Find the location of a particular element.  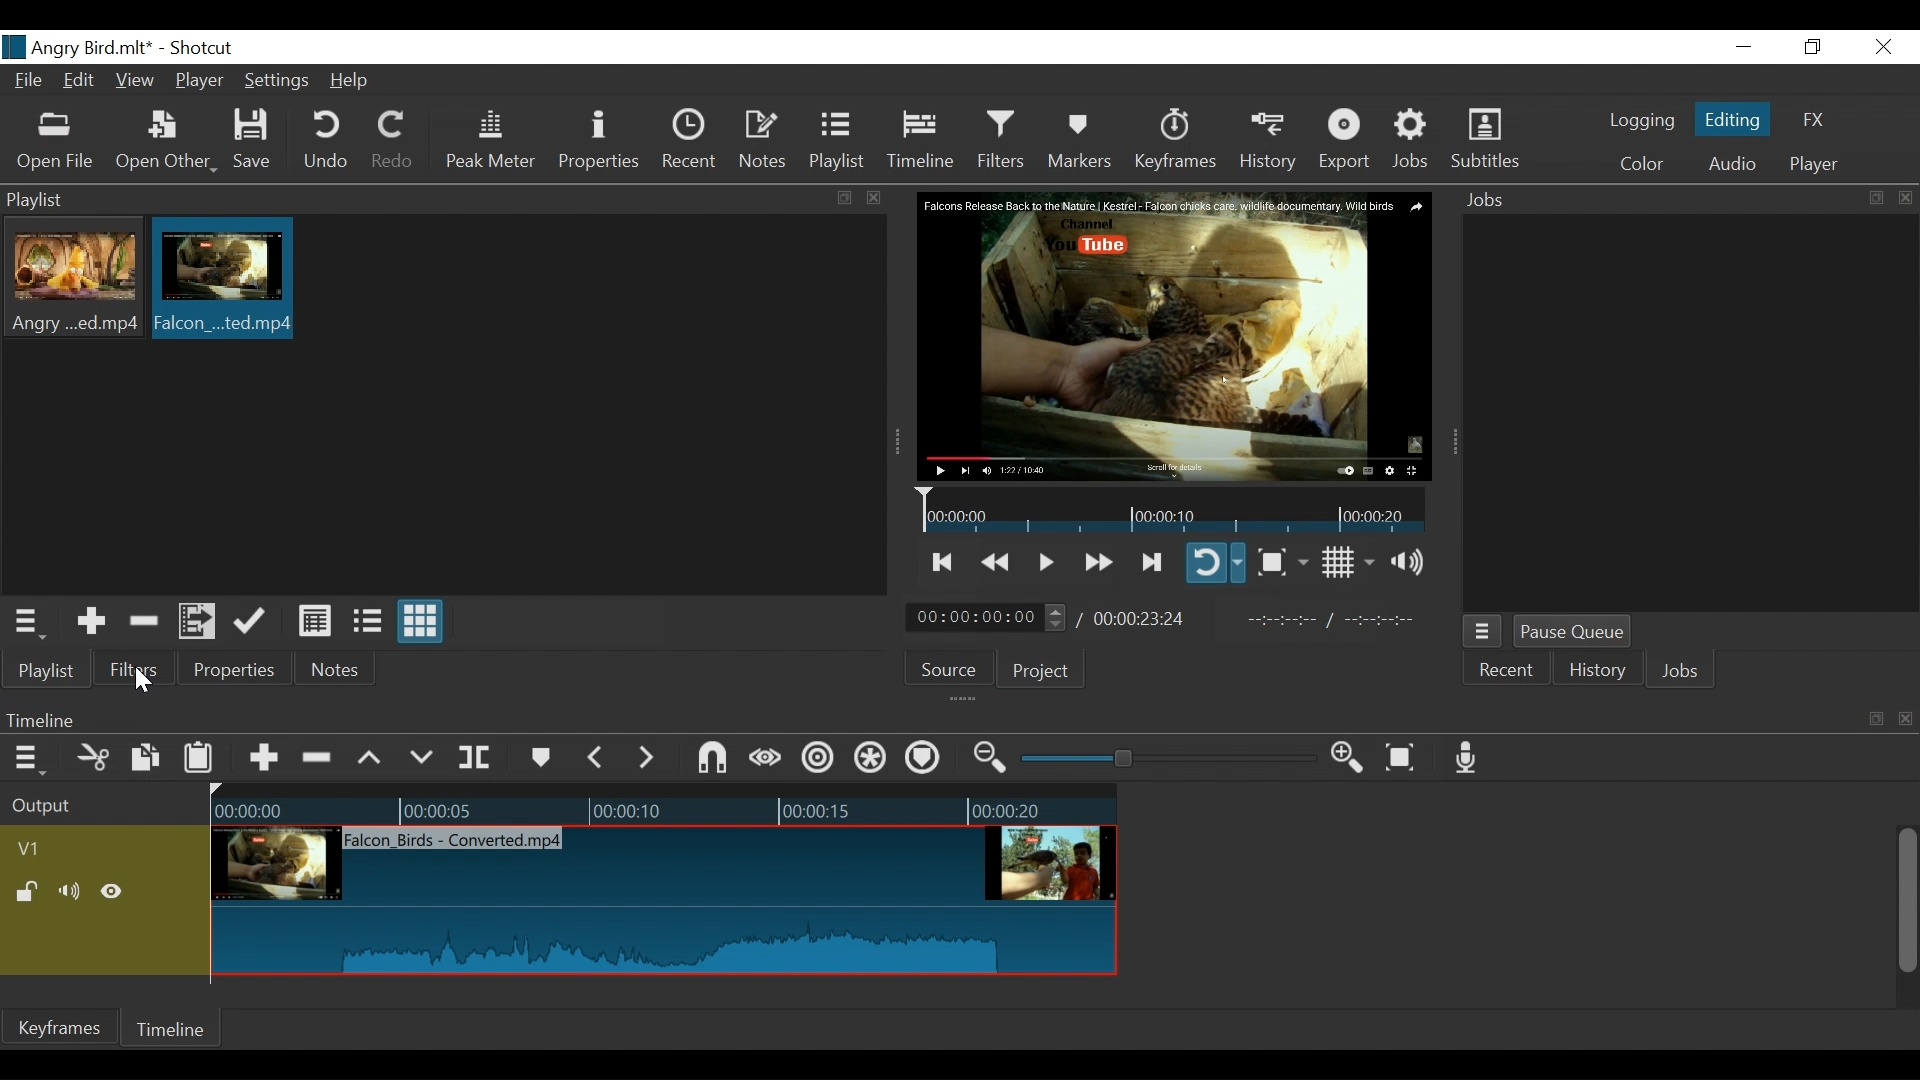

Jobs Menu is located at coordinates (1480, 633).